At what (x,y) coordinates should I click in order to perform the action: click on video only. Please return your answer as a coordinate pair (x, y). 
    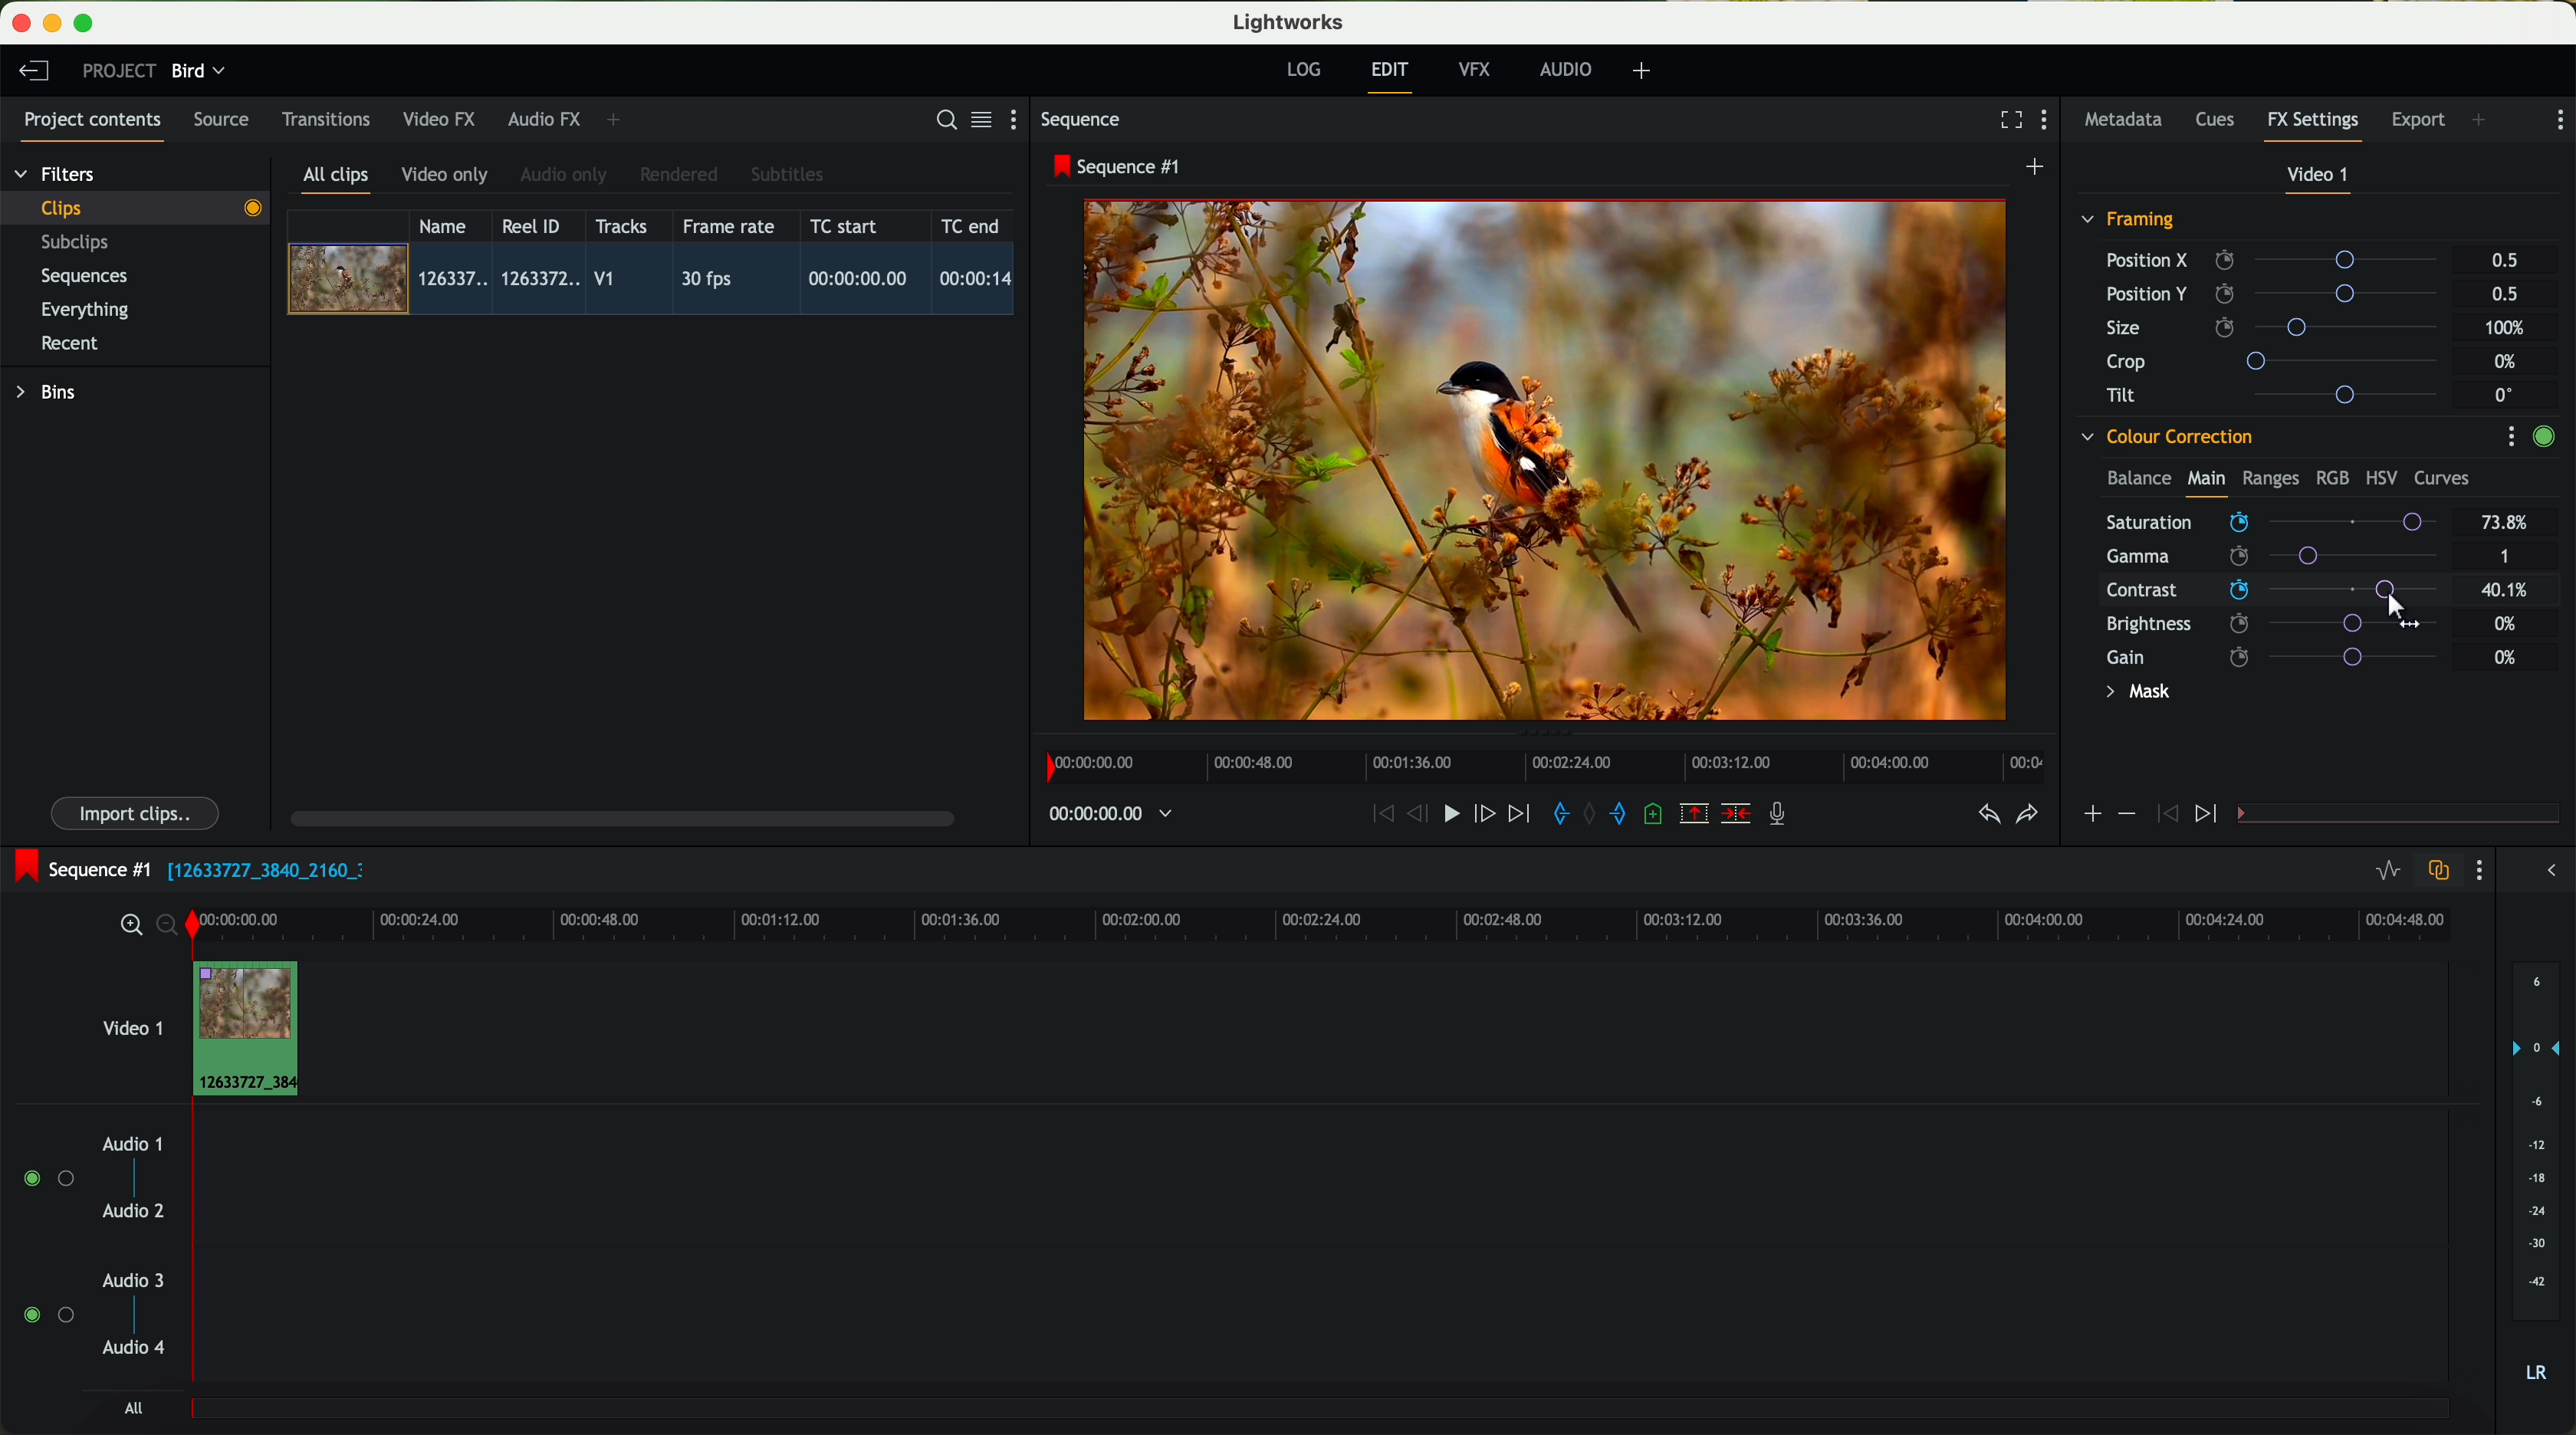
    Looking at the image, I should click on (444, 176).